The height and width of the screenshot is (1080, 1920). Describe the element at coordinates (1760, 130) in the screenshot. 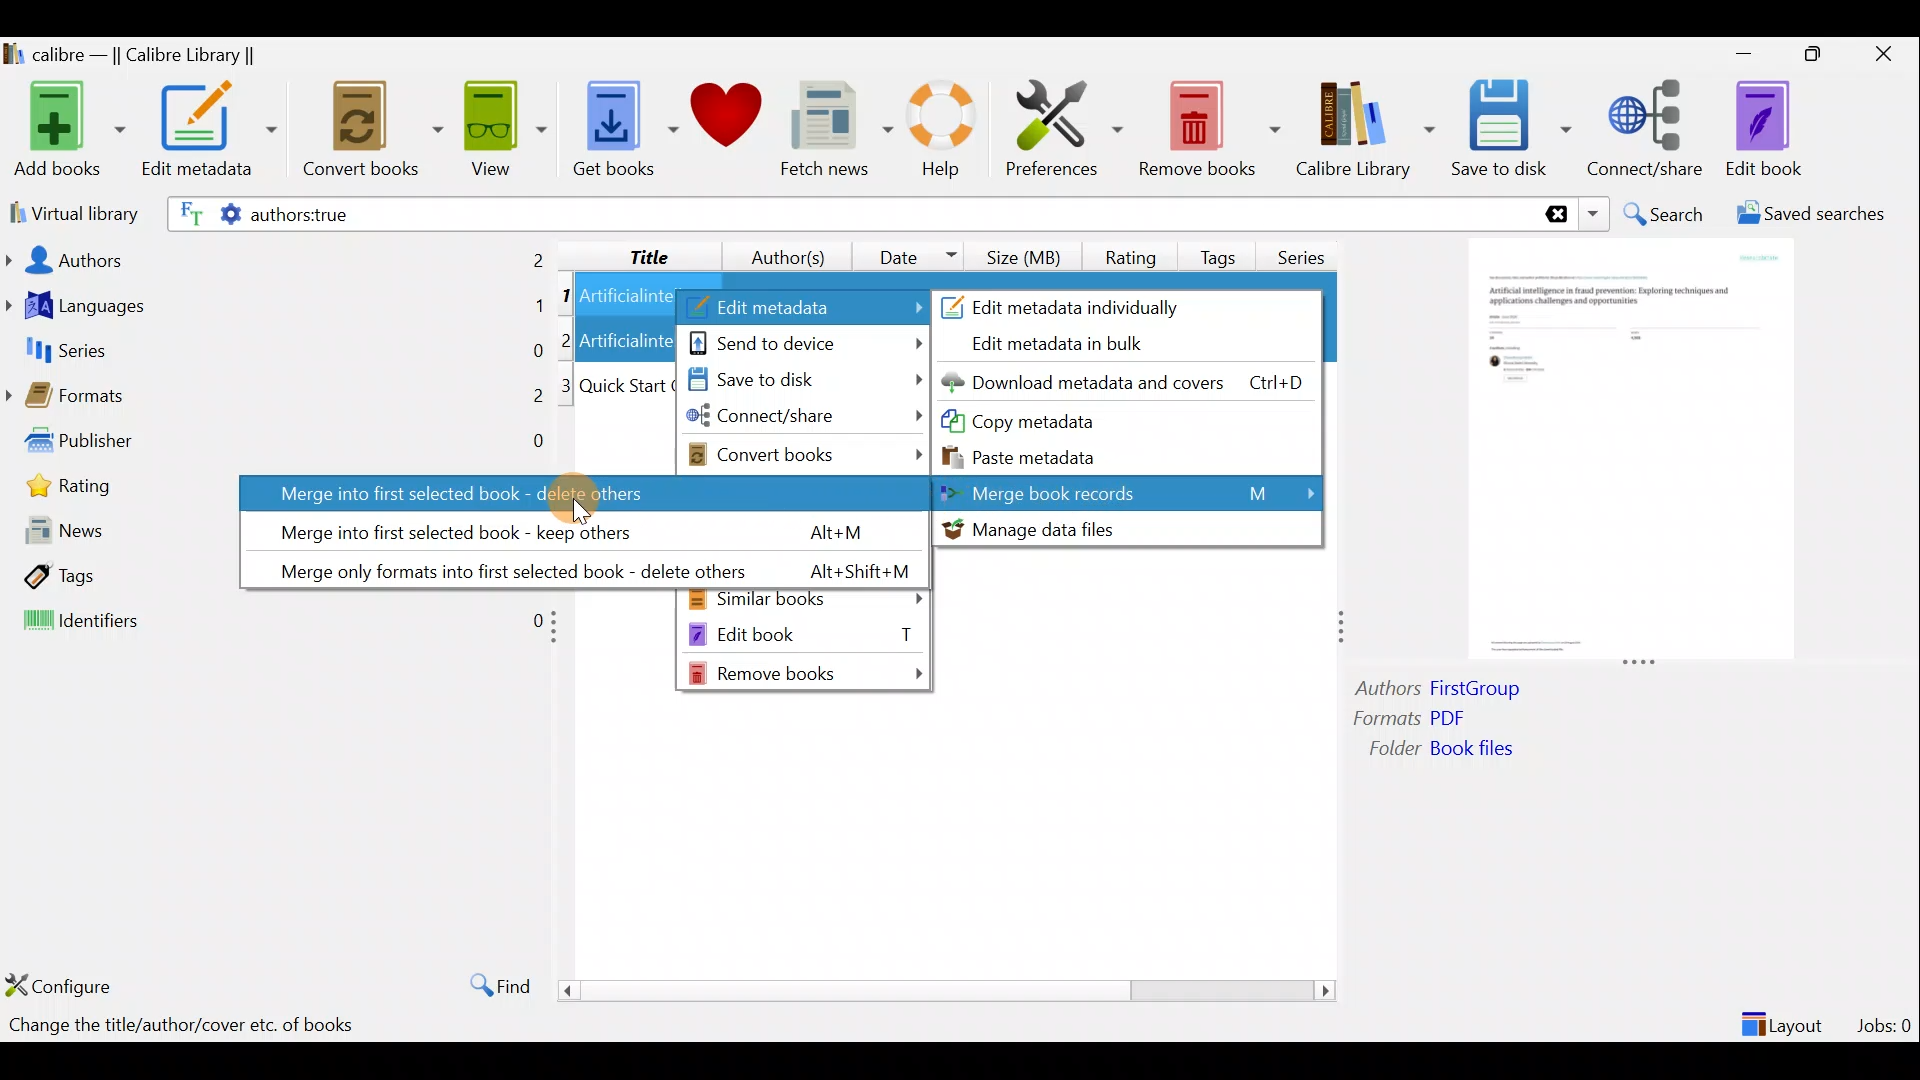

I see `Edit book` at that location.